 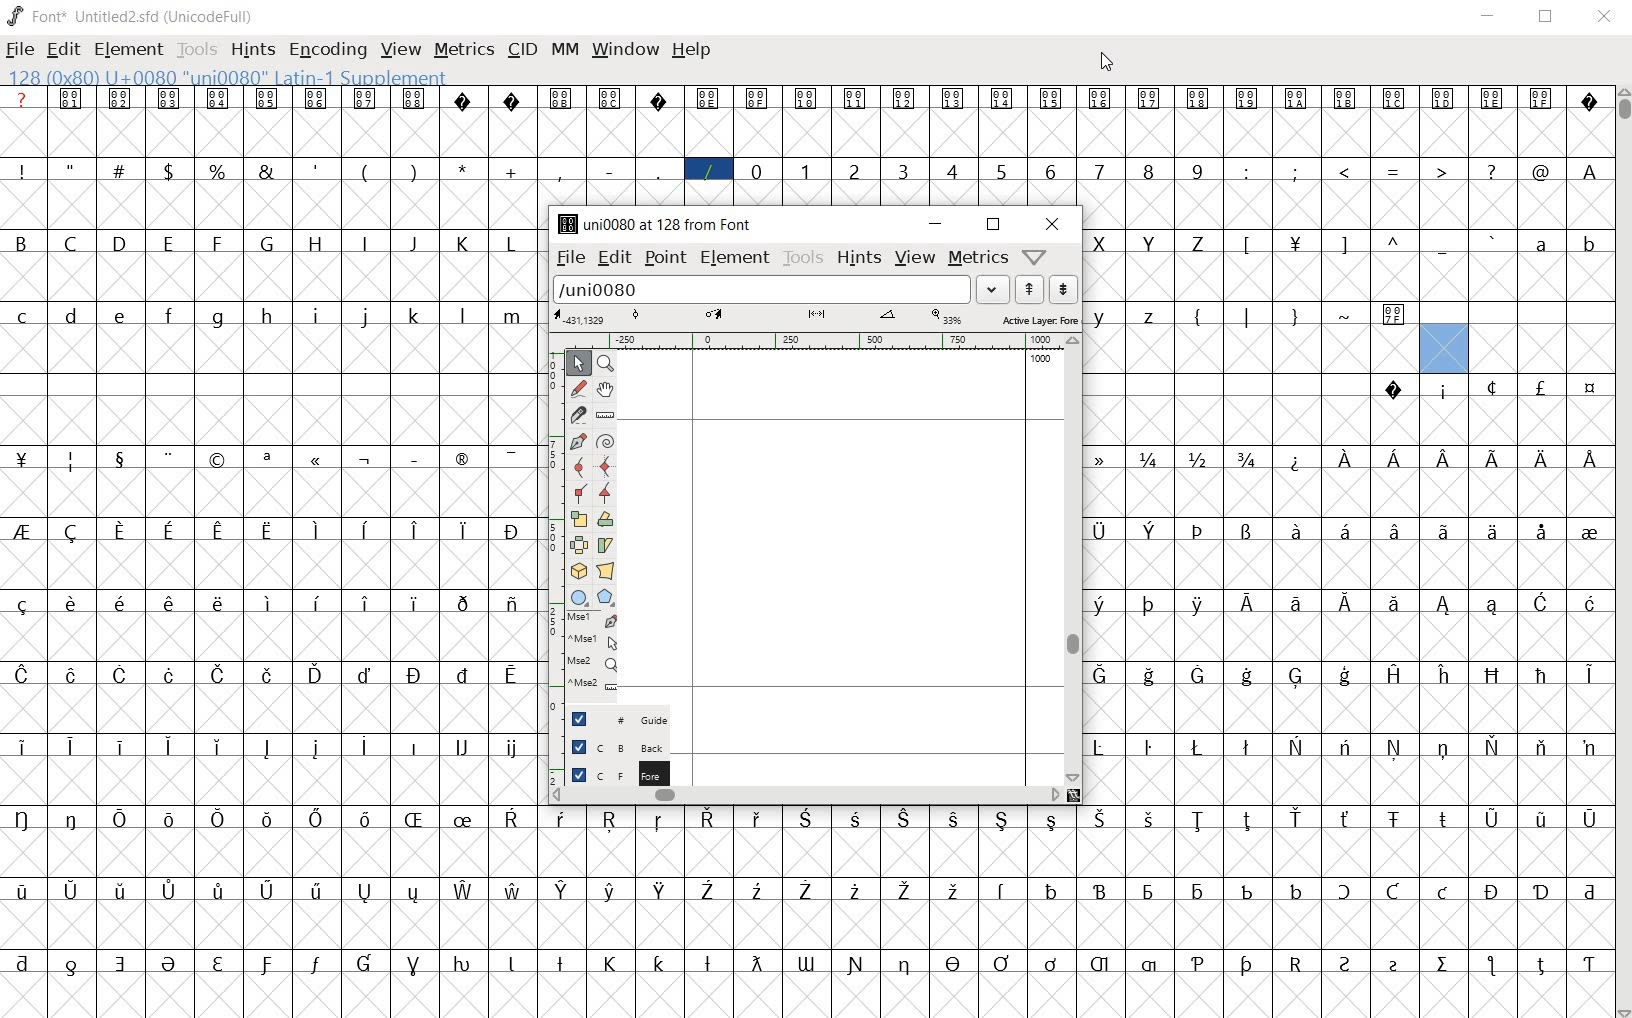 I want to click on glyph, so click(x=1543, y=532).